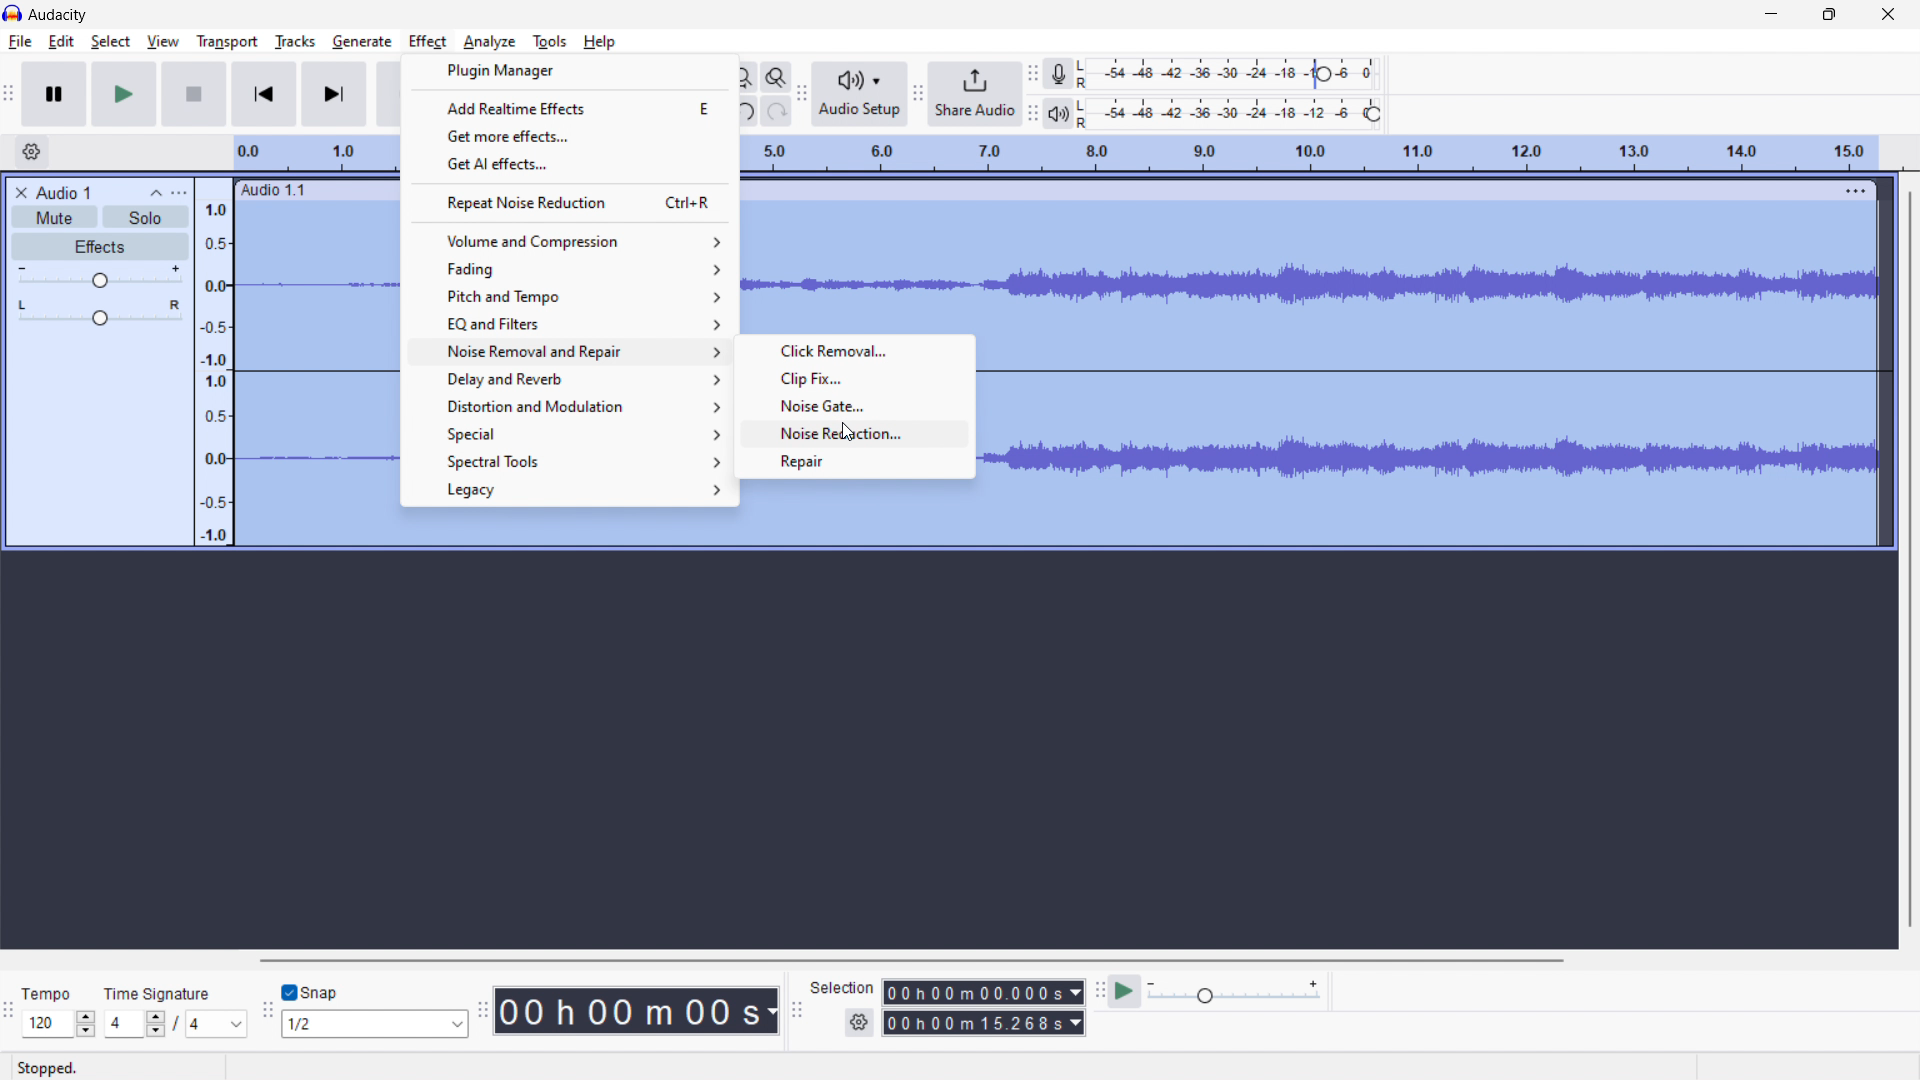  What do you see at coordinates (54, 217) in the screenshot?
I see `mute` at bounding box center [54, 217].